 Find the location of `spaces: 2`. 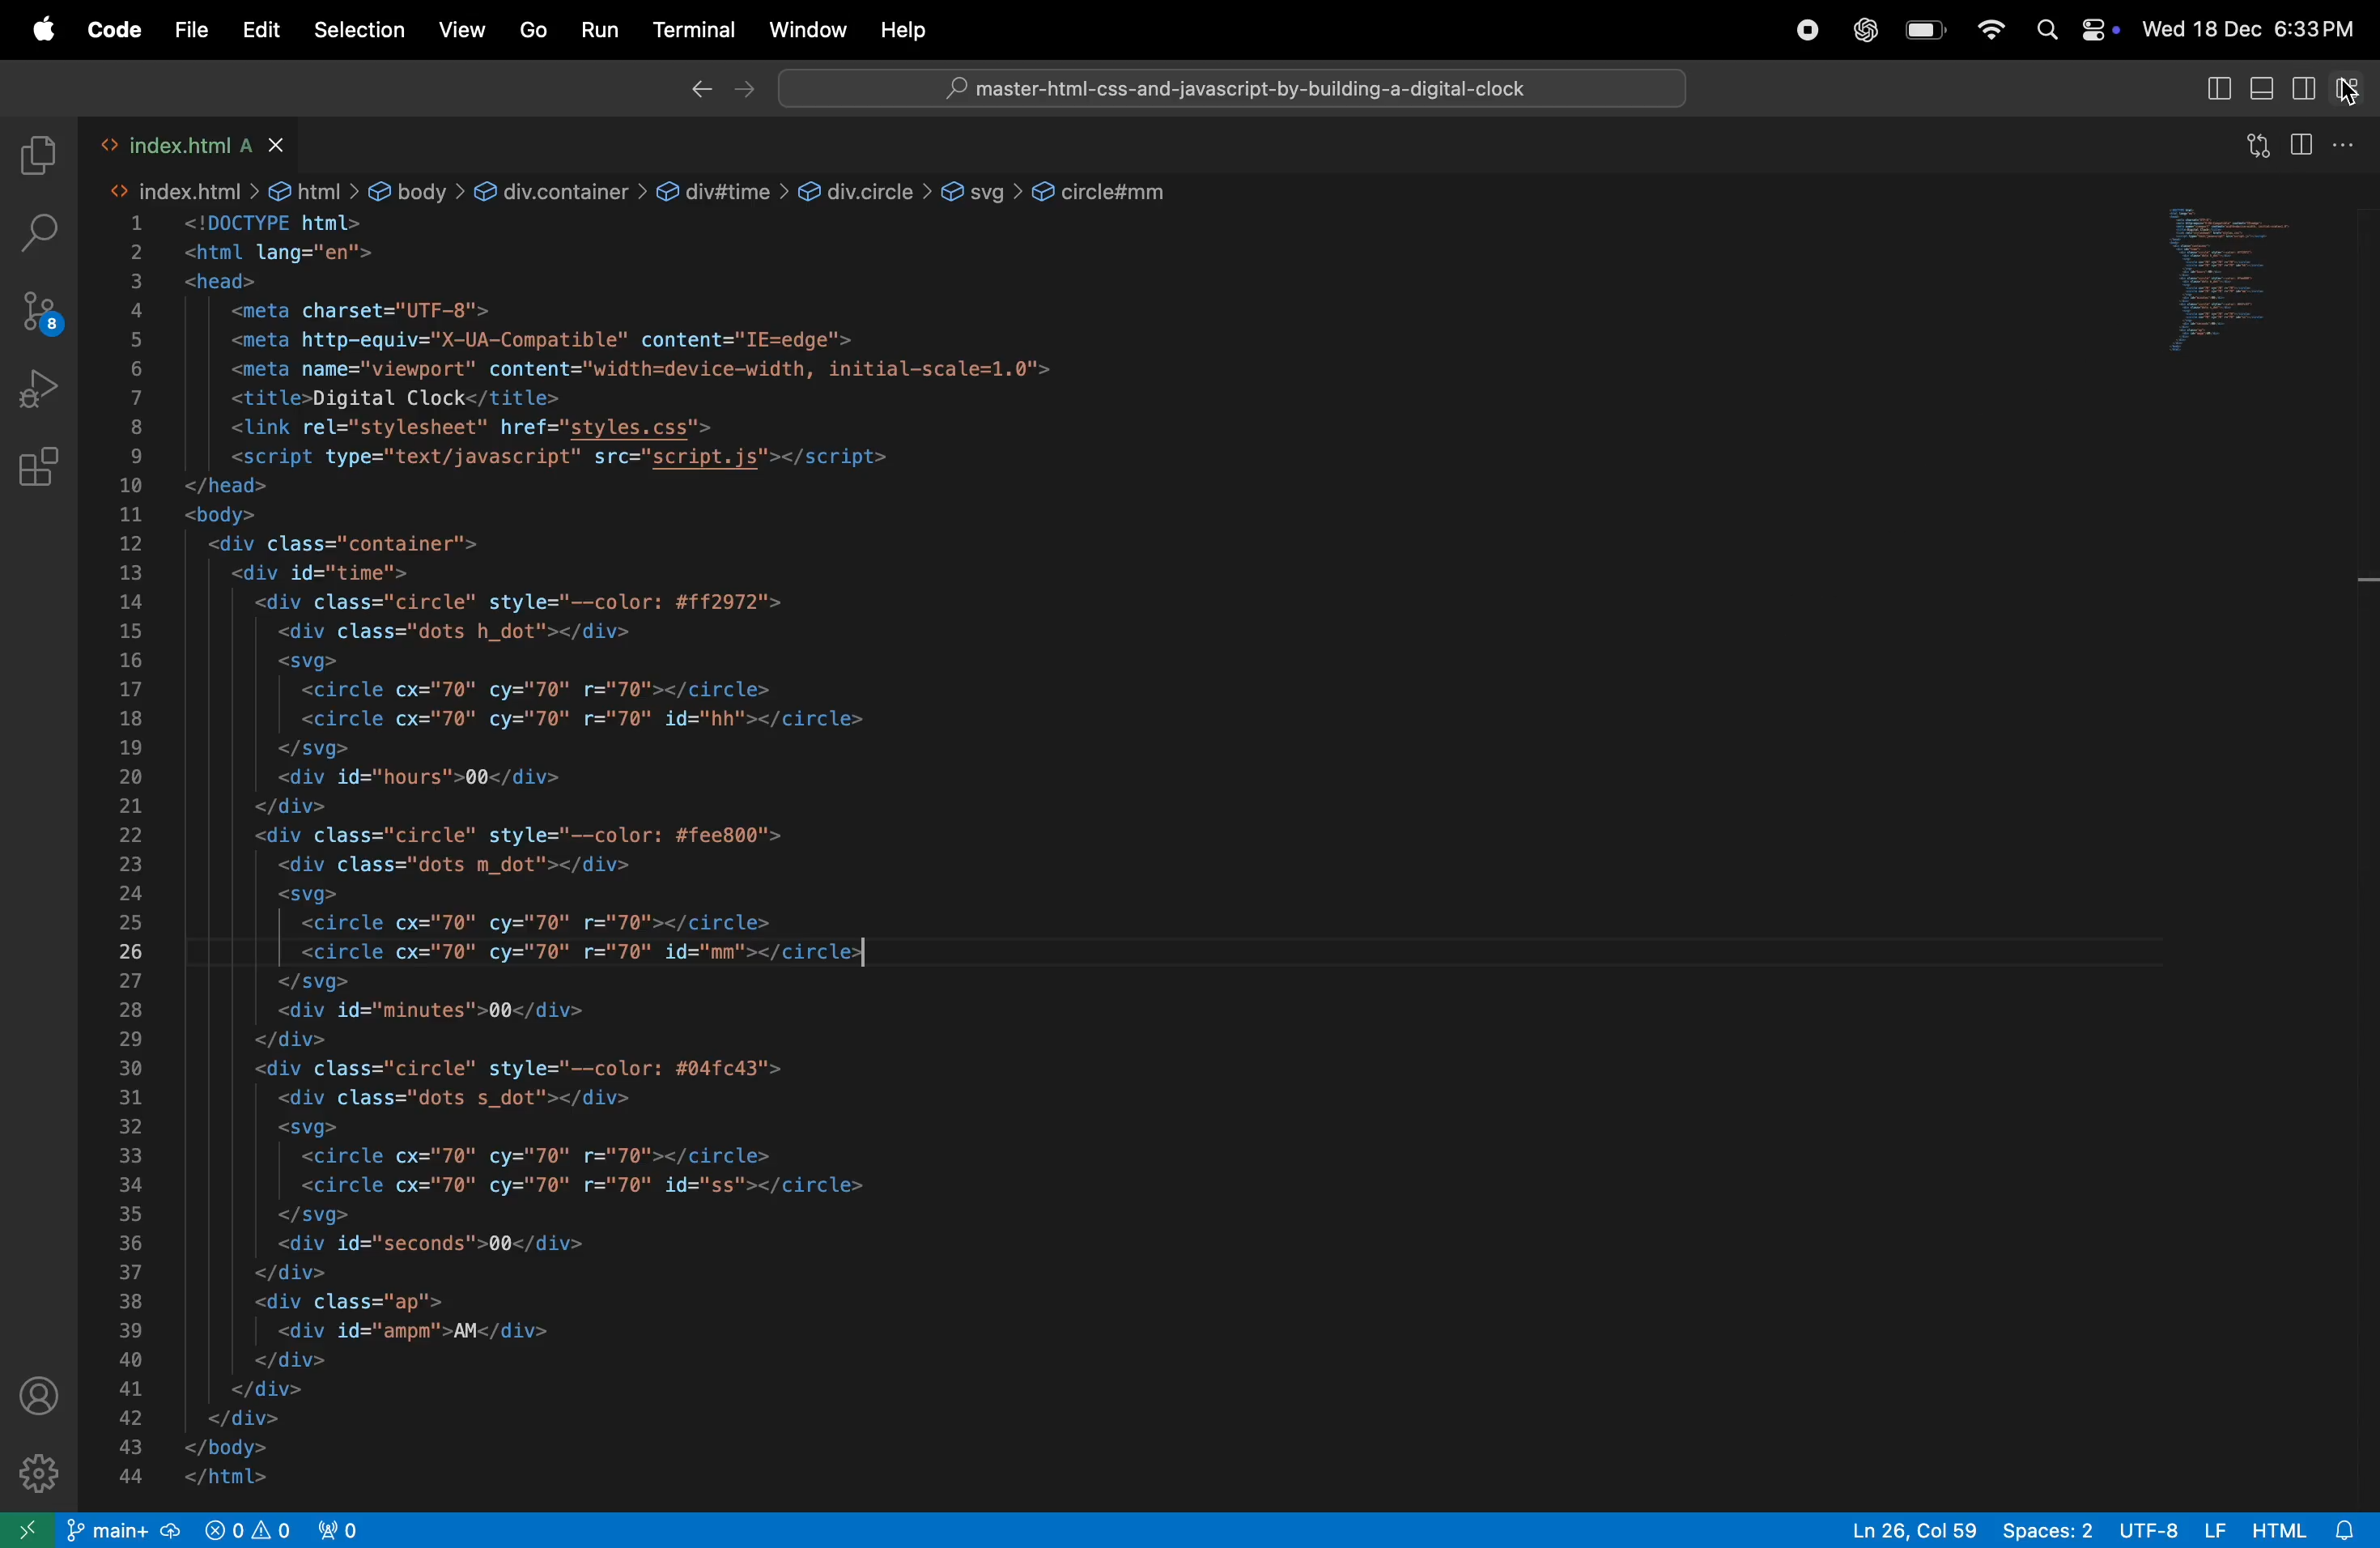

spaces: 2 is located at coordinates (2043, 1531).